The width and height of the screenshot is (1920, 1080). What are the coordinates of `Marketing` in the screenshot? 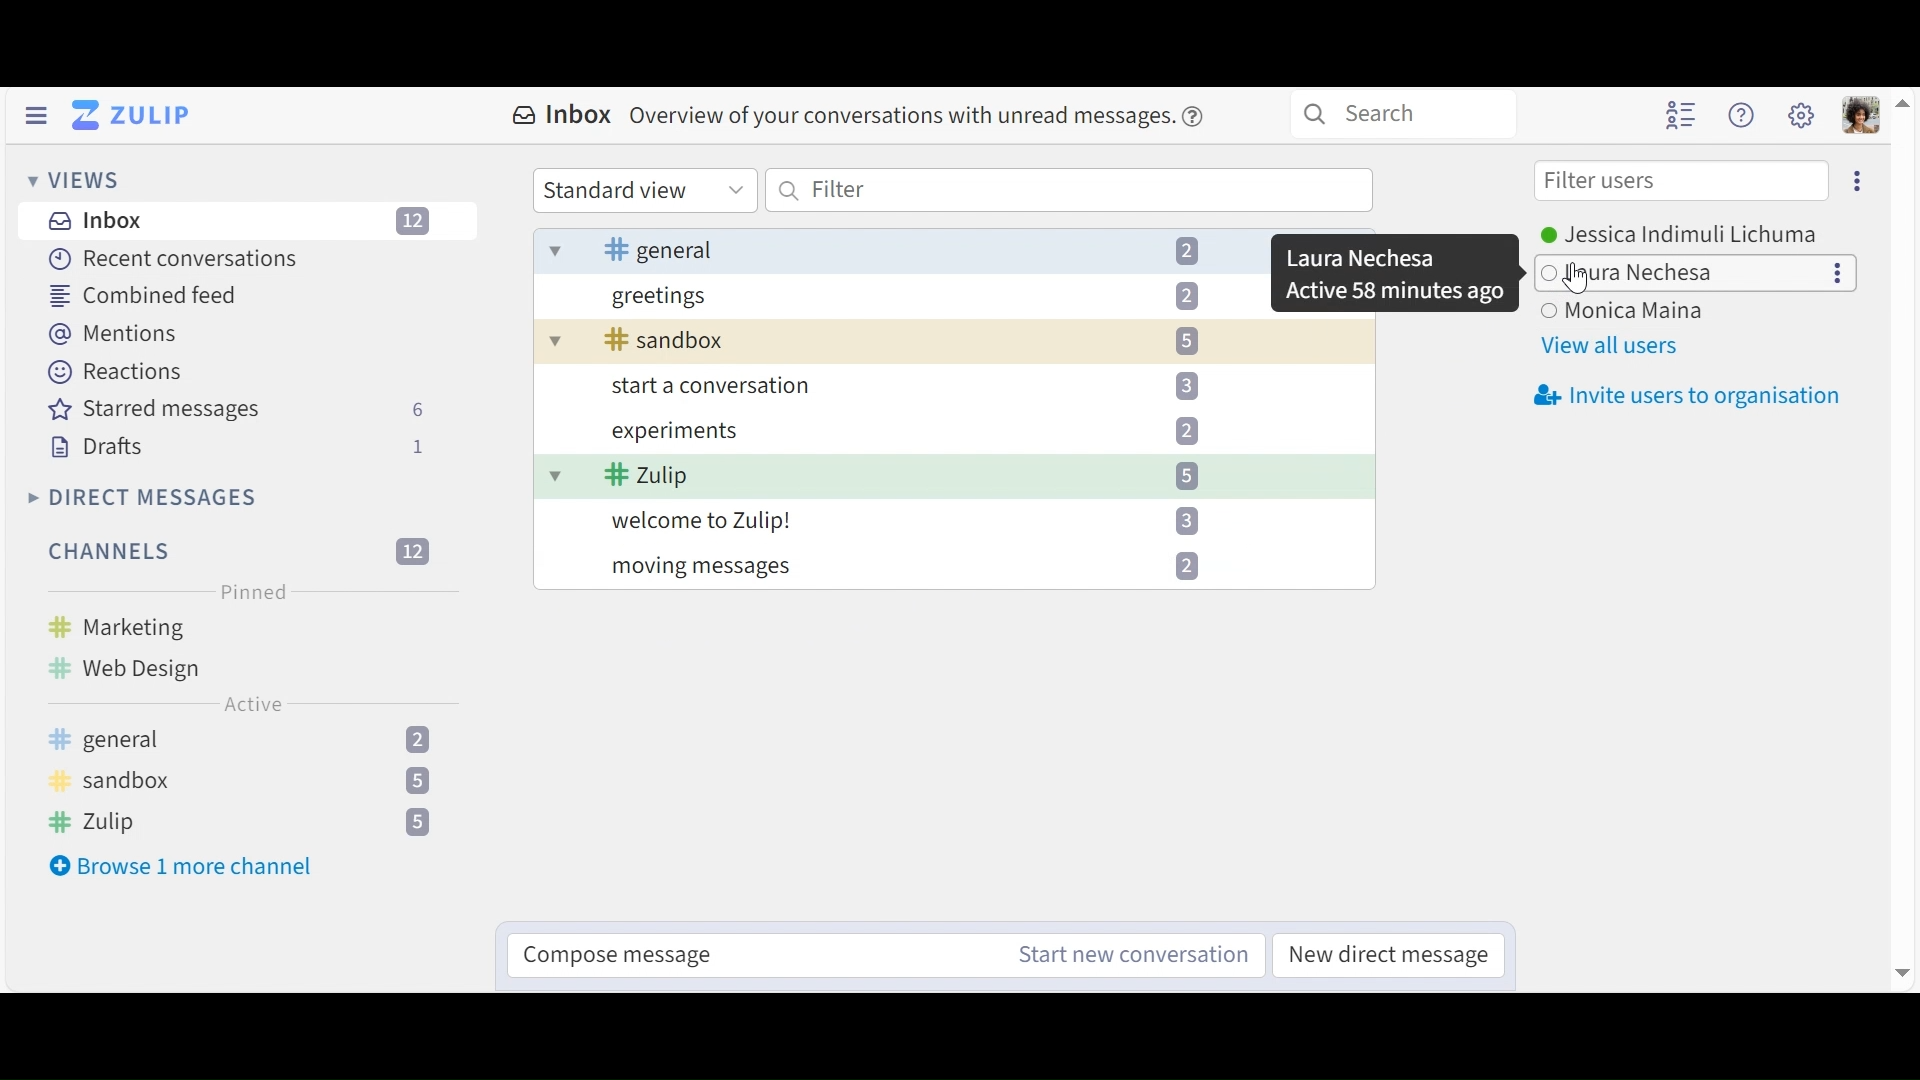 It's located at (127, 626).